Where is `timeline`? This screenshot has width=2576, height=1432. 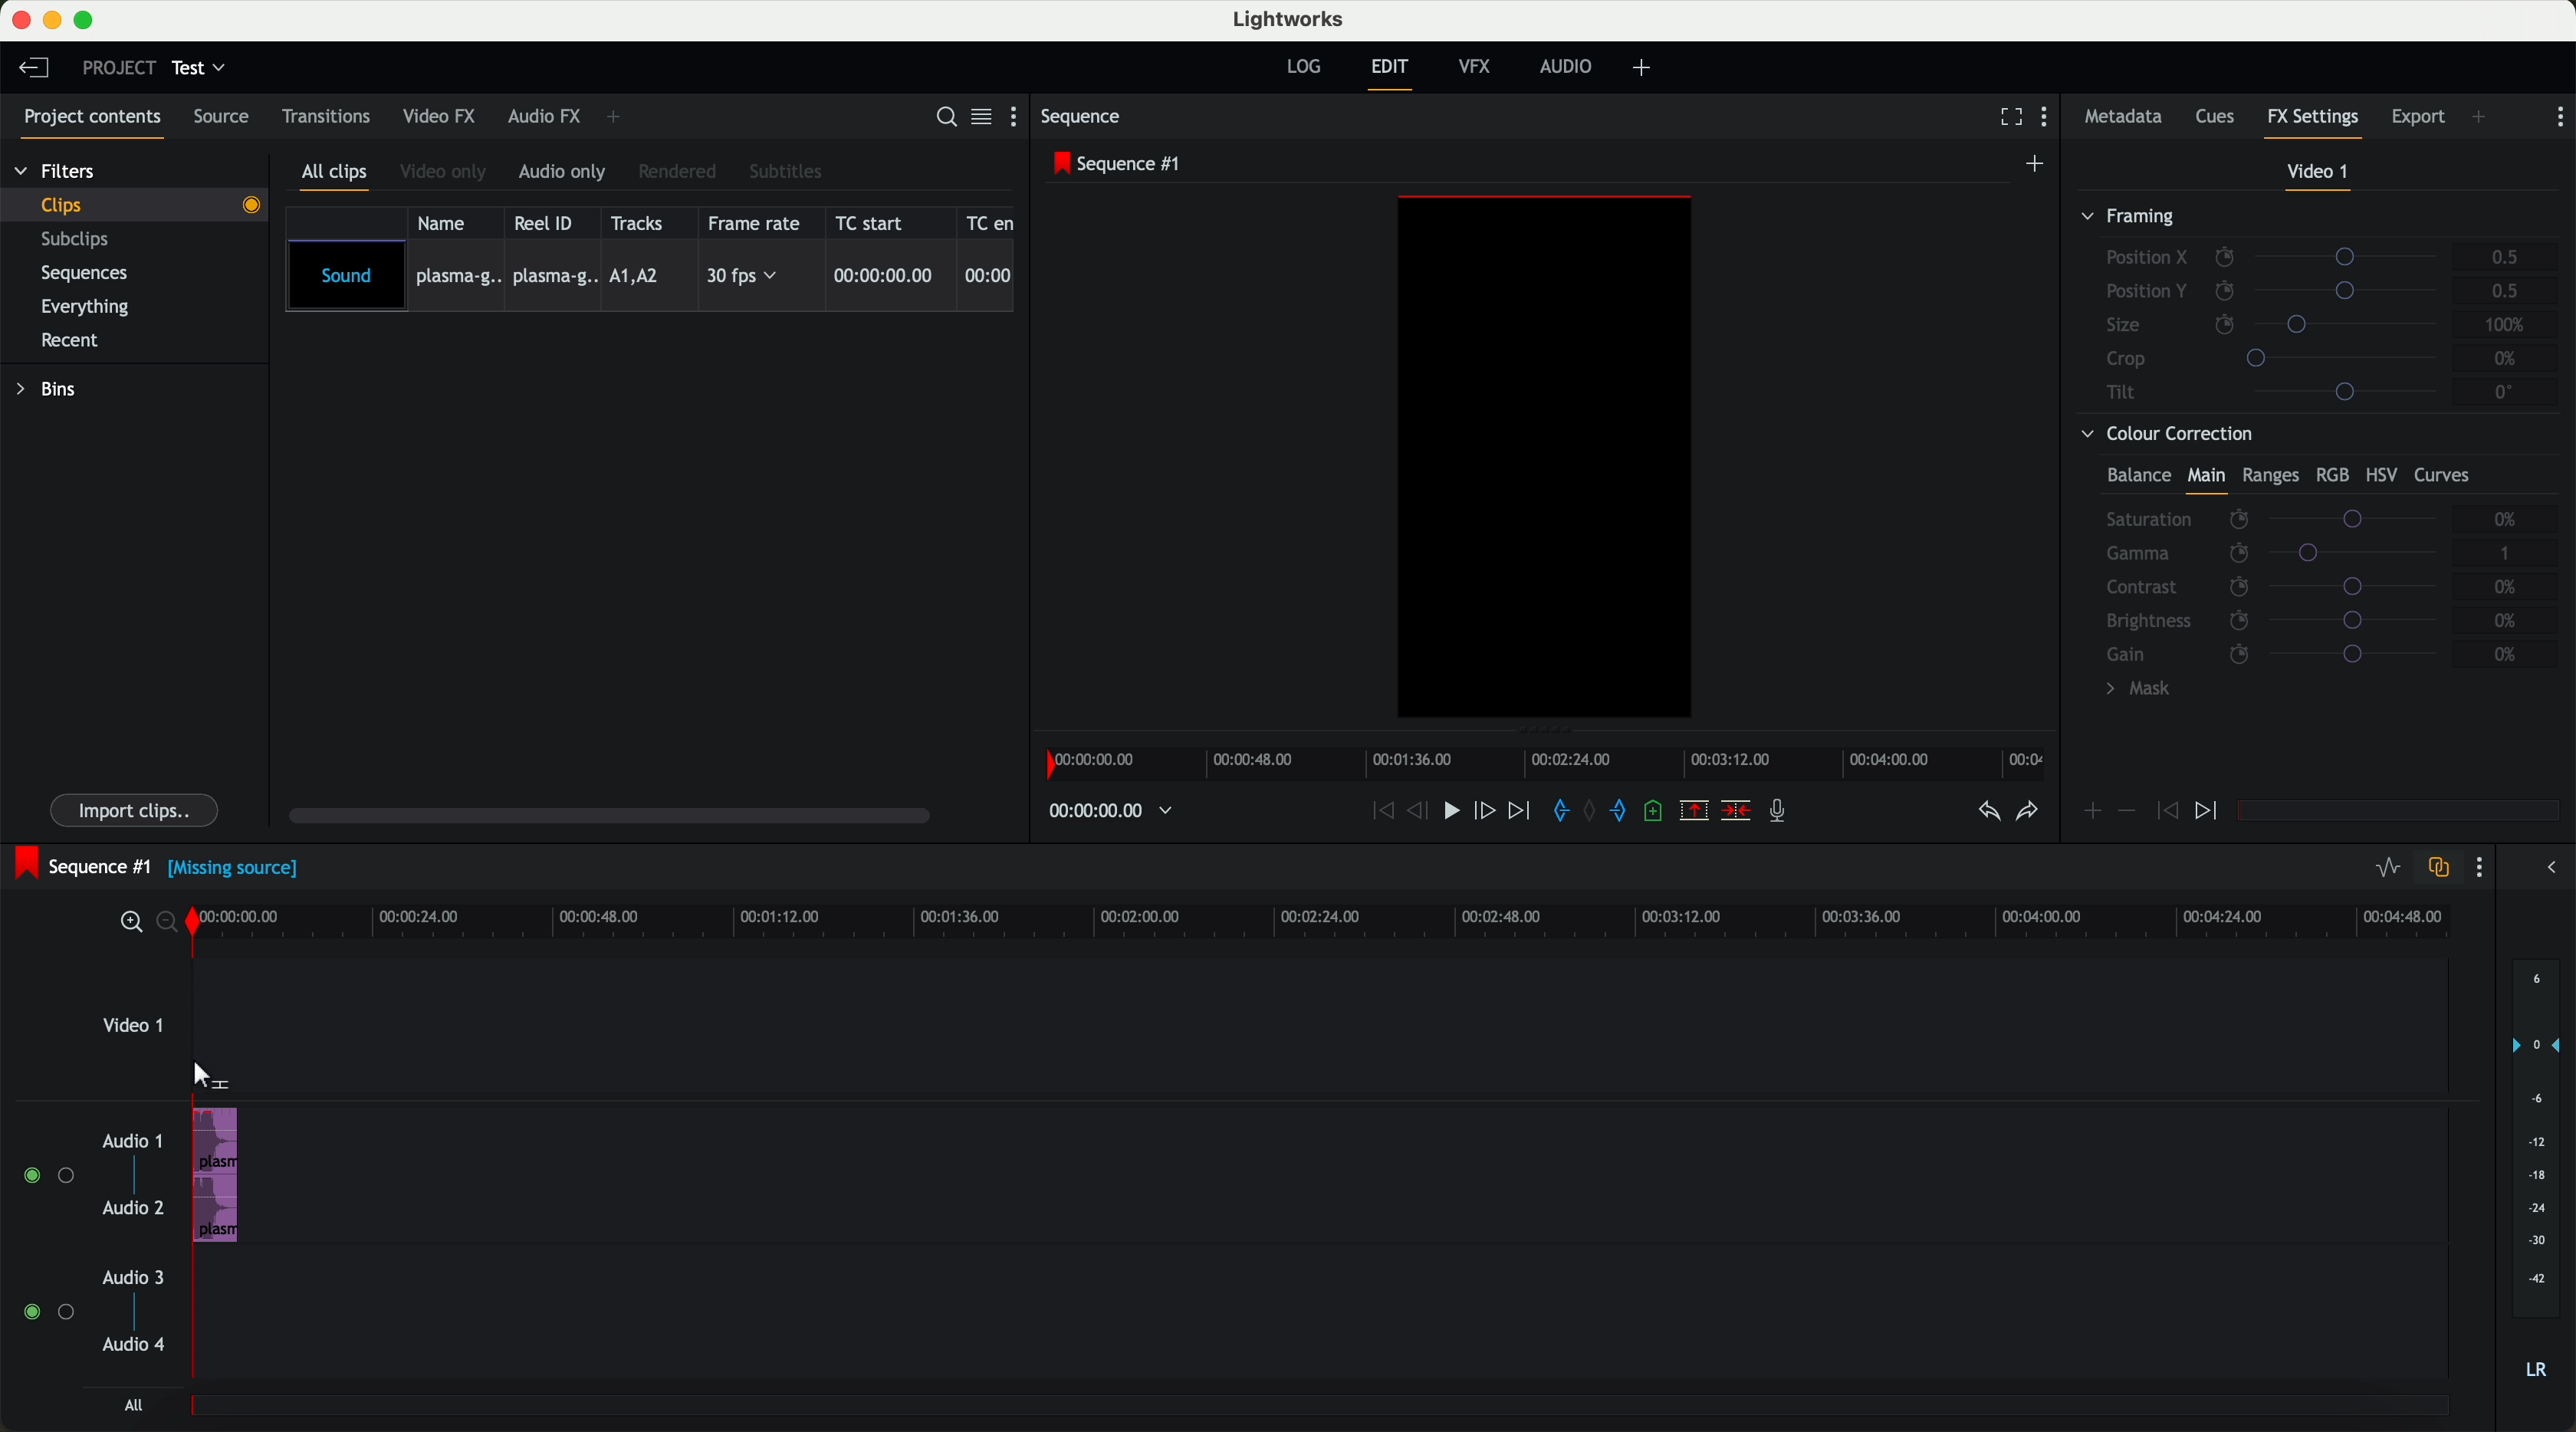
timeline is located at coordinates (1552, 764).